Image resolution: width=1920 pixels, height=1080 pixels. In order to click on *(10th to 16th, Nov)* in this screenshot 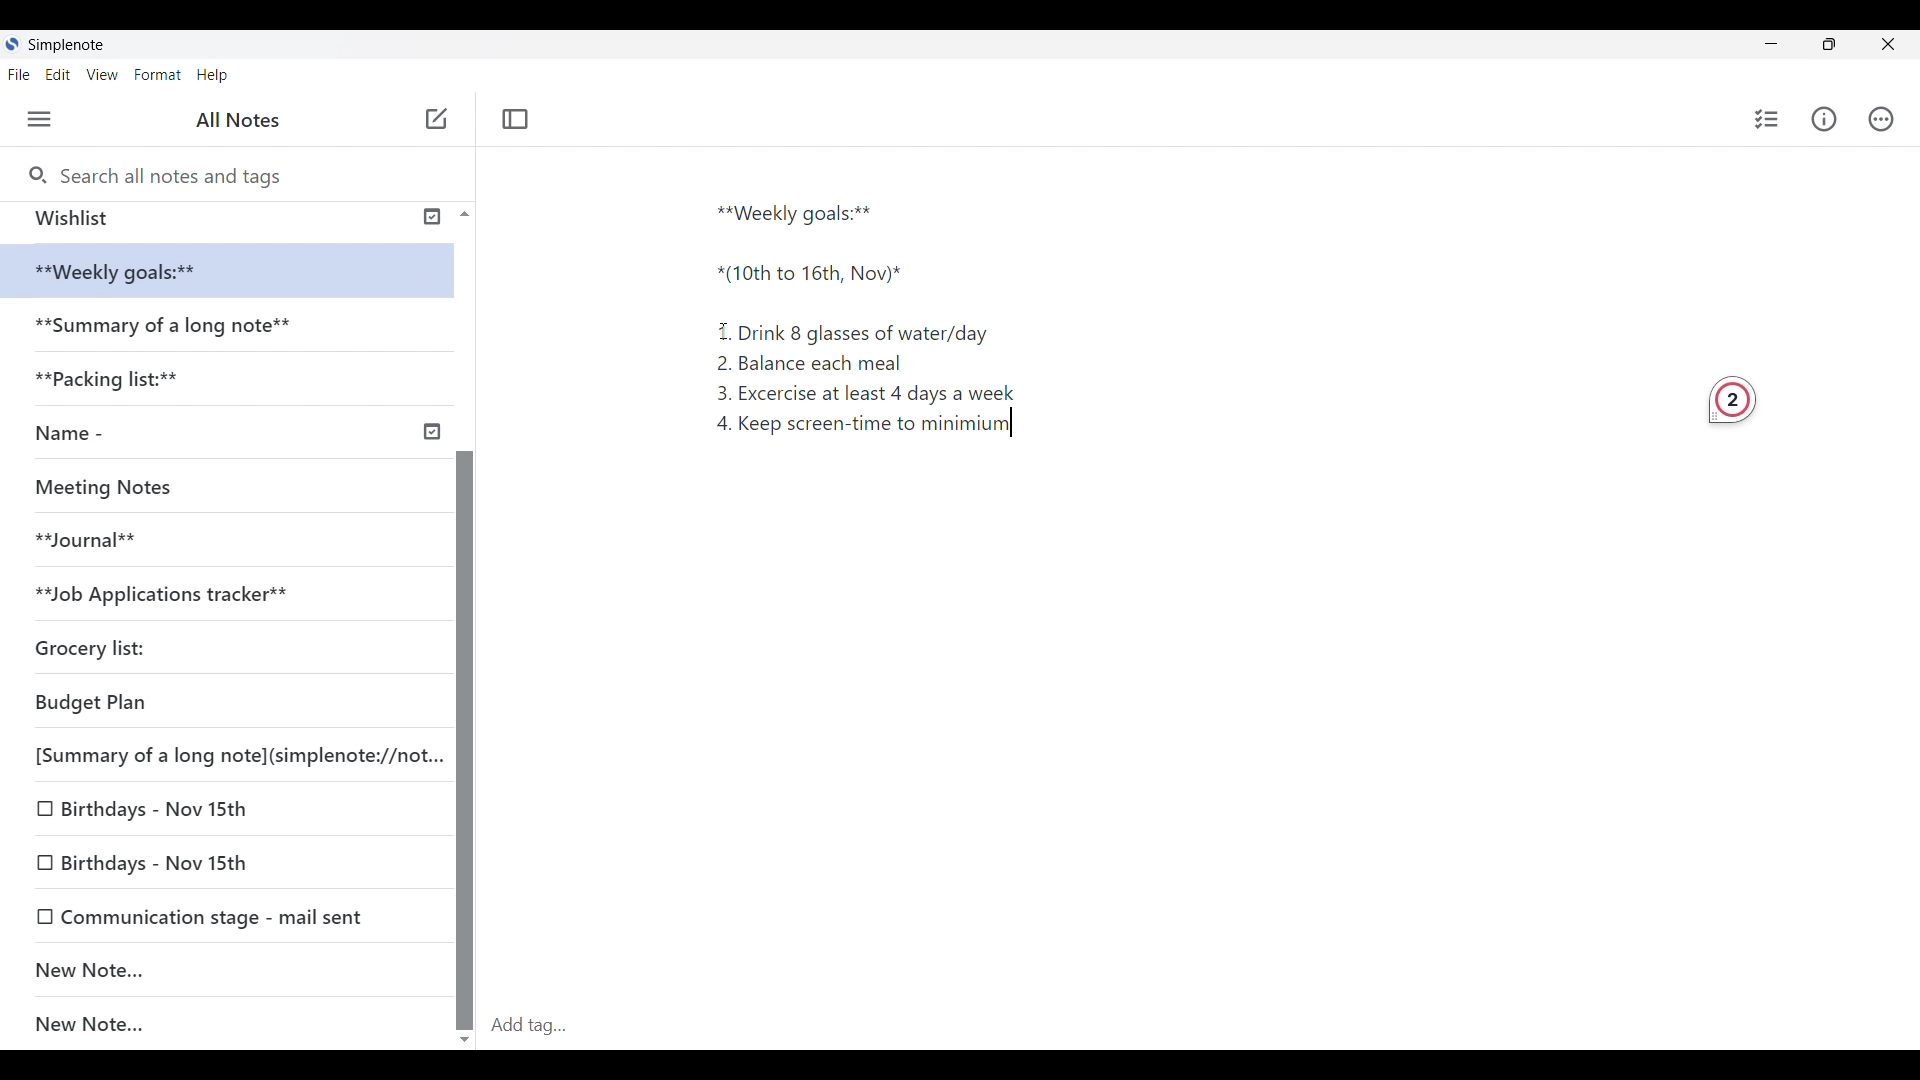, I will do `click(811, 278)`.